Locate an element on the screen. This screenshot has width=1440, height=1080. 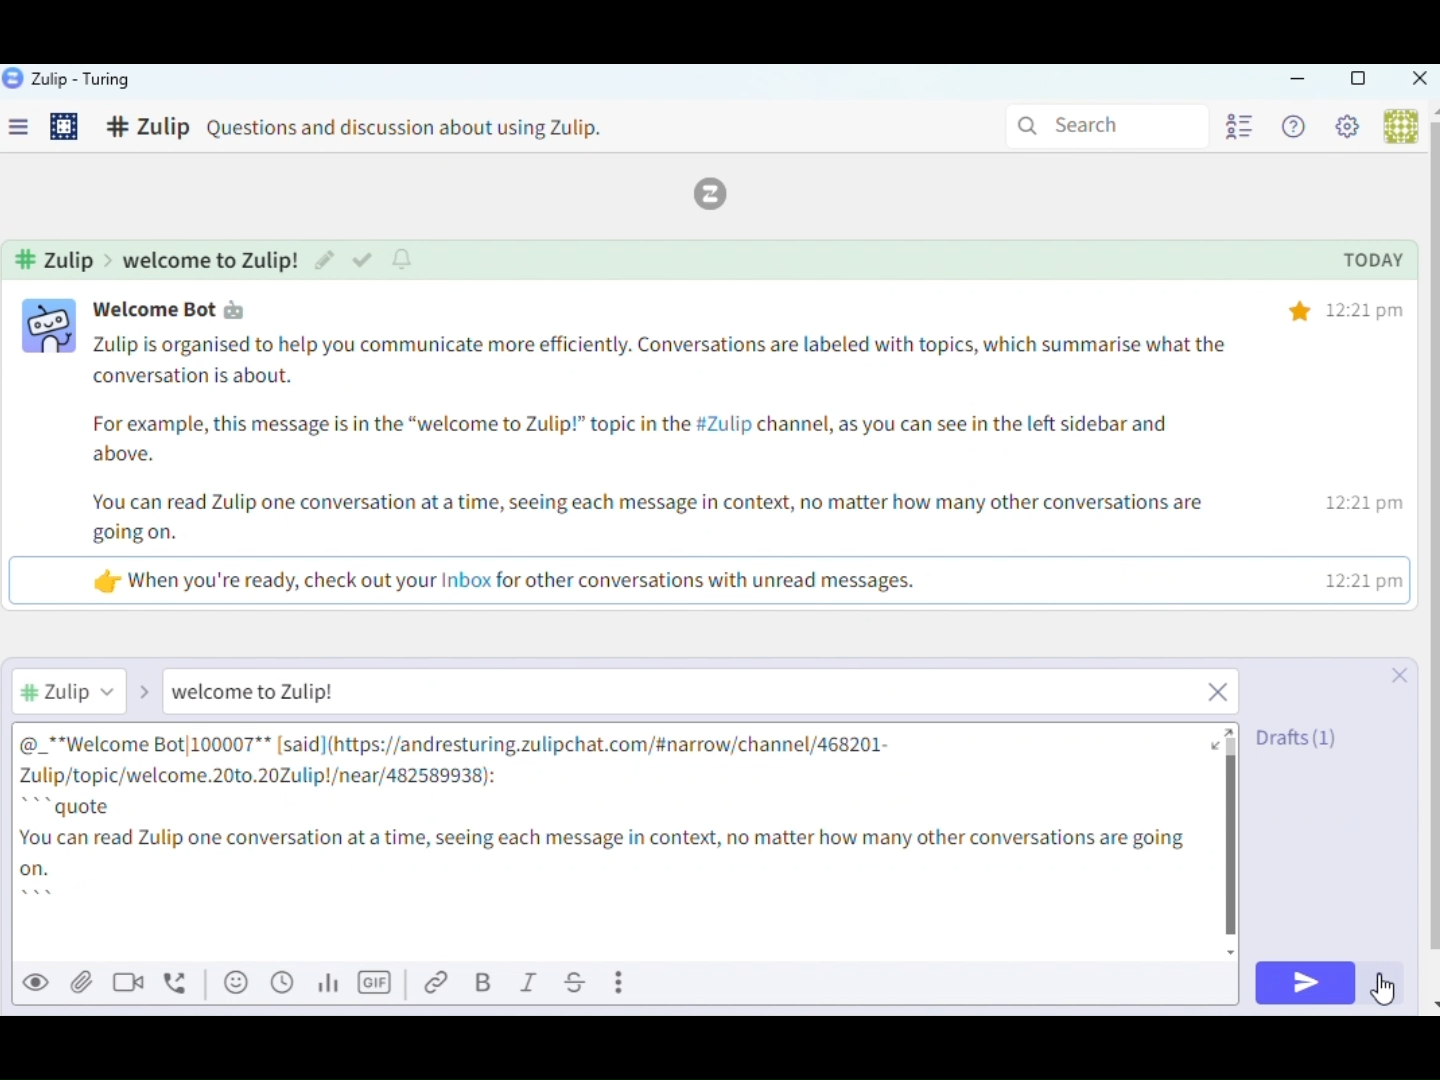
Close is located at coordinates (1418, 80).